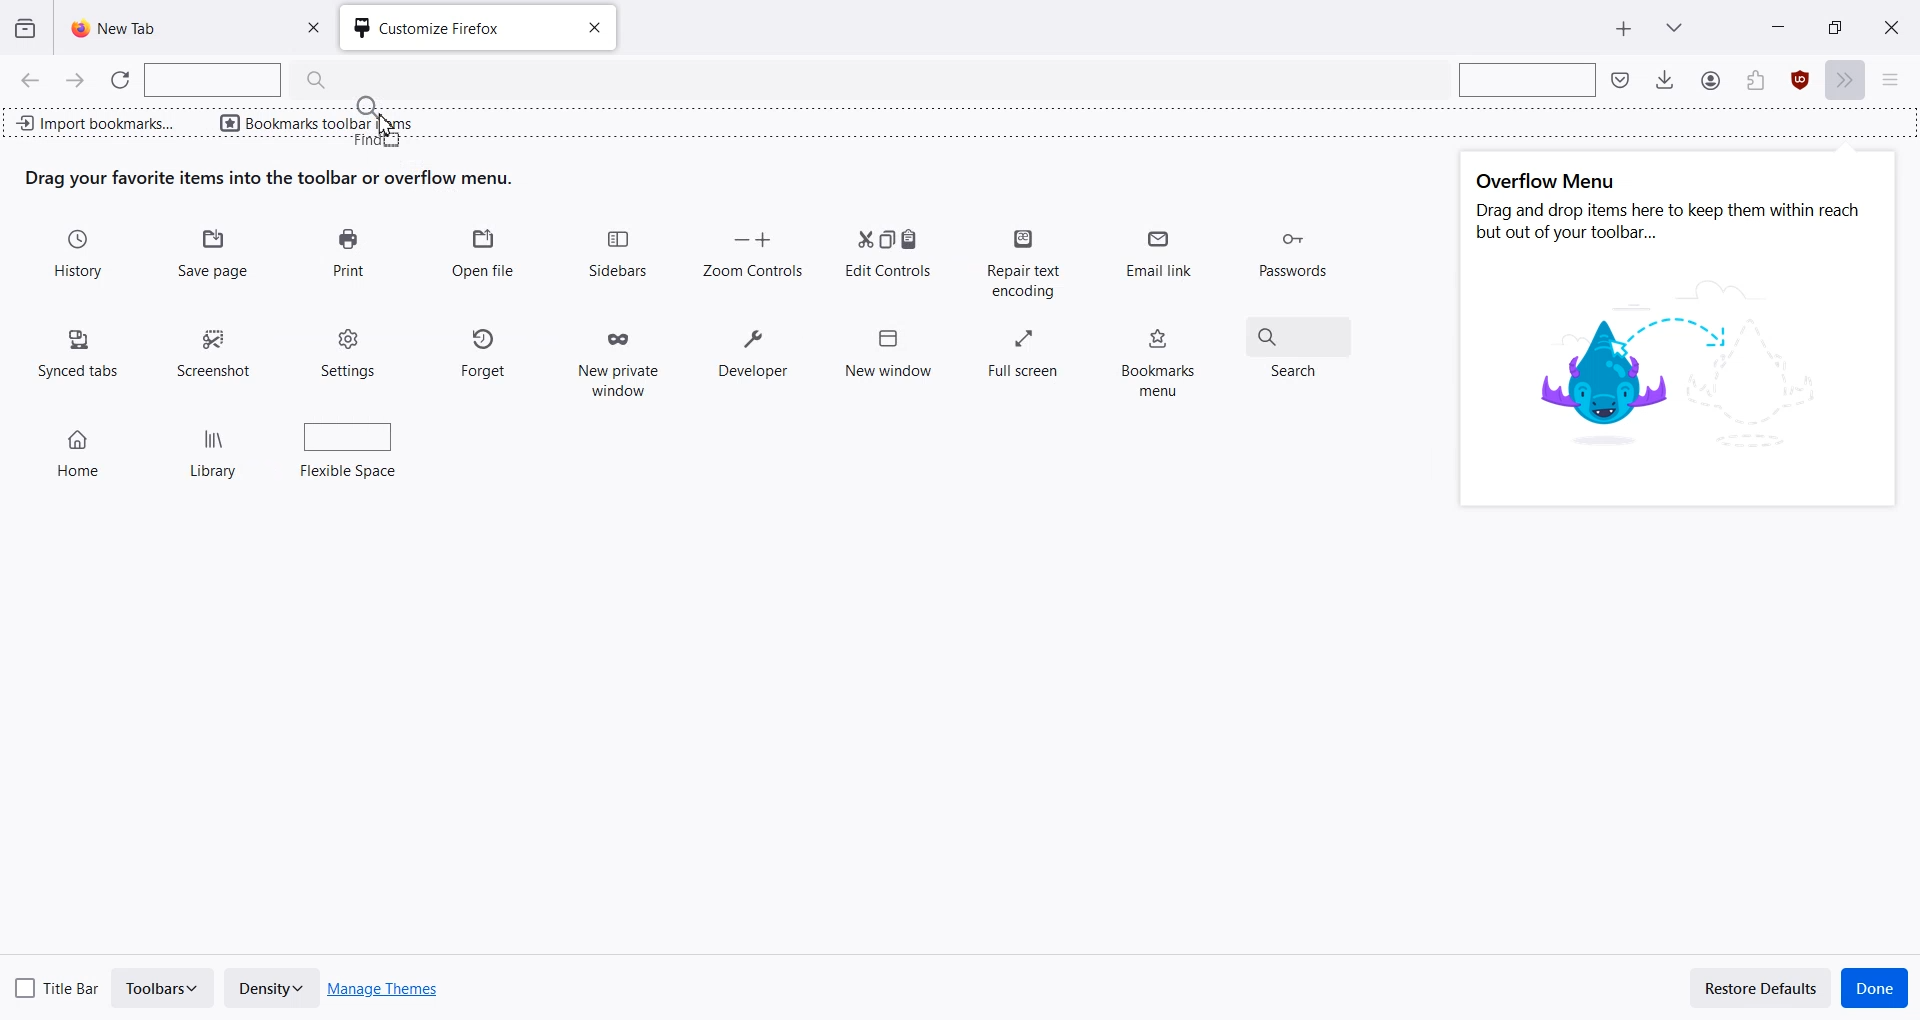 This screenshot has width=1920, height=1020. What do you see at coordinates (121, 80) in the screenshot?
I see `Refresh` at bounding box center [121, 80].